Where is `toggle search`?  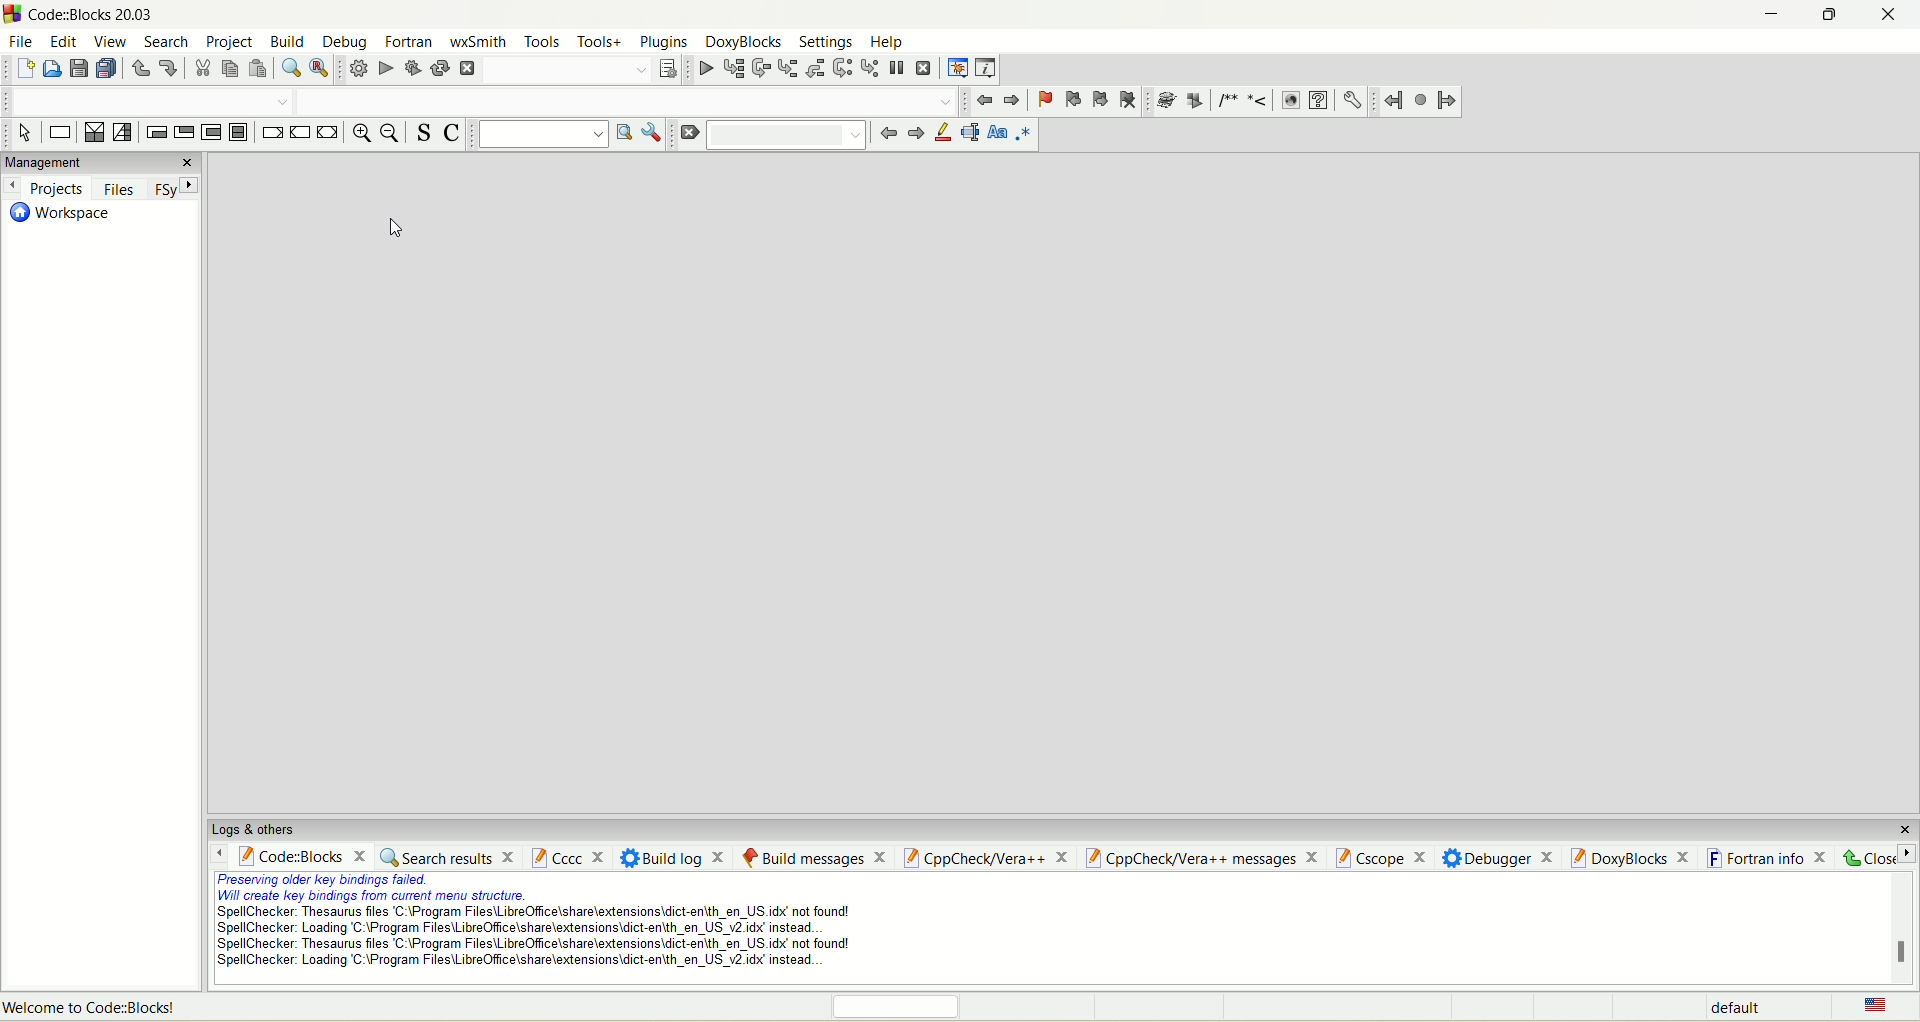 toggle search is located at coordinates (428, 134).